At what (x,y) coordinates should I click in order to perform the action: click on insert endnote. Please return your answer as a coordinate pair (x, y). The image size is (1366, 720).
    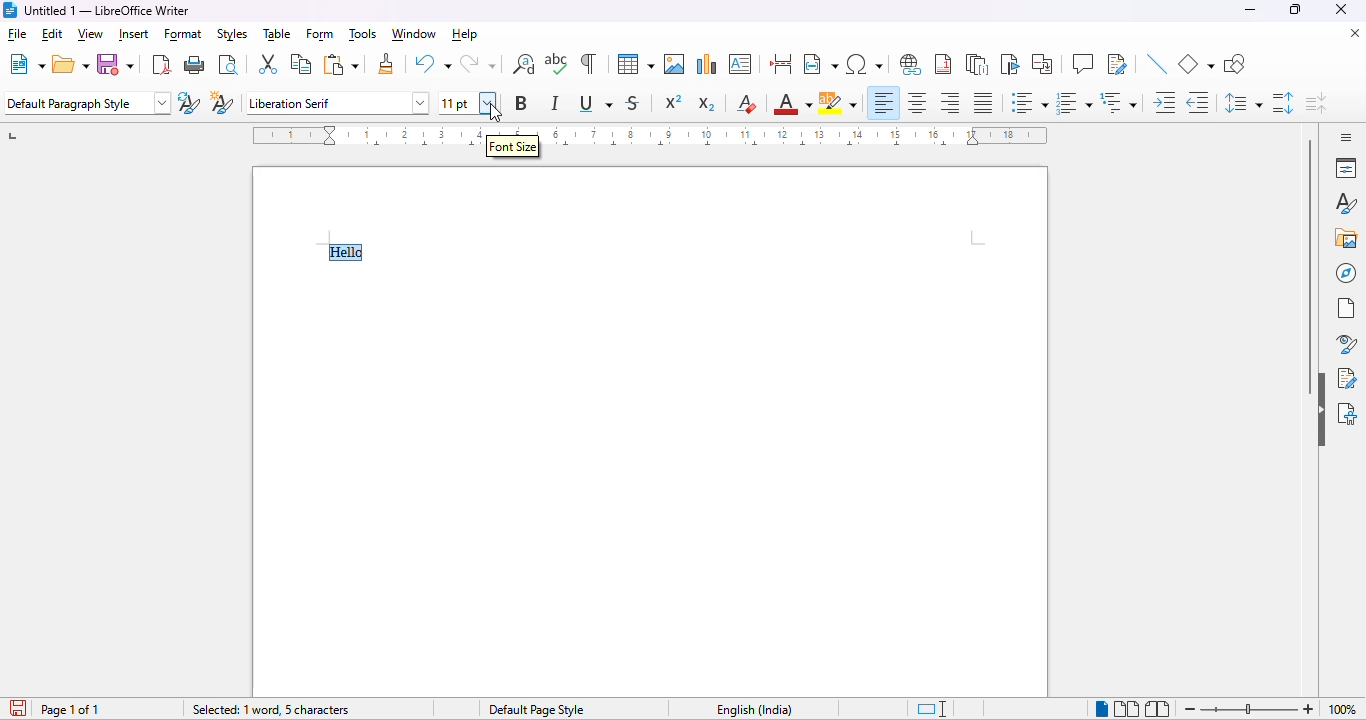
    Looking at the image, I should click on (978, 66).